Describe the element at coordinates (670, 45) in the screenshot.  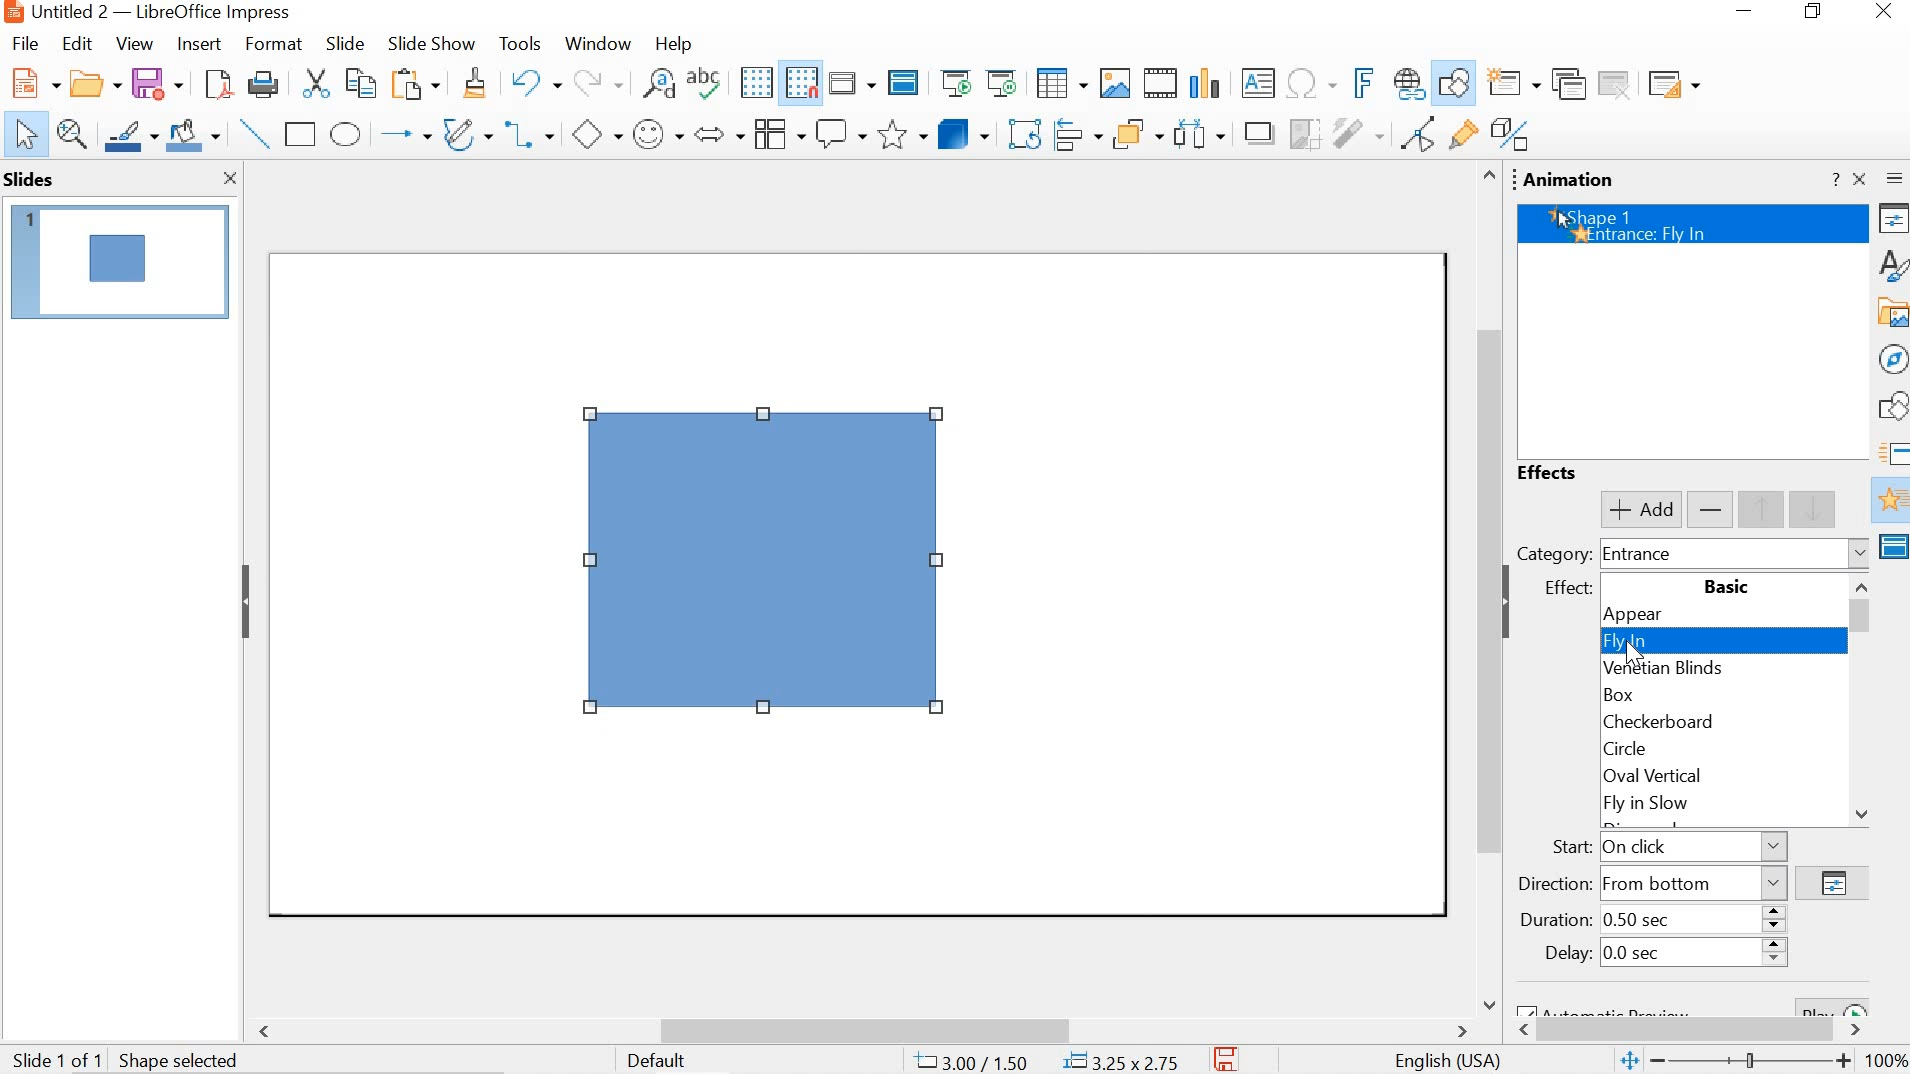
I see `help` at that location.